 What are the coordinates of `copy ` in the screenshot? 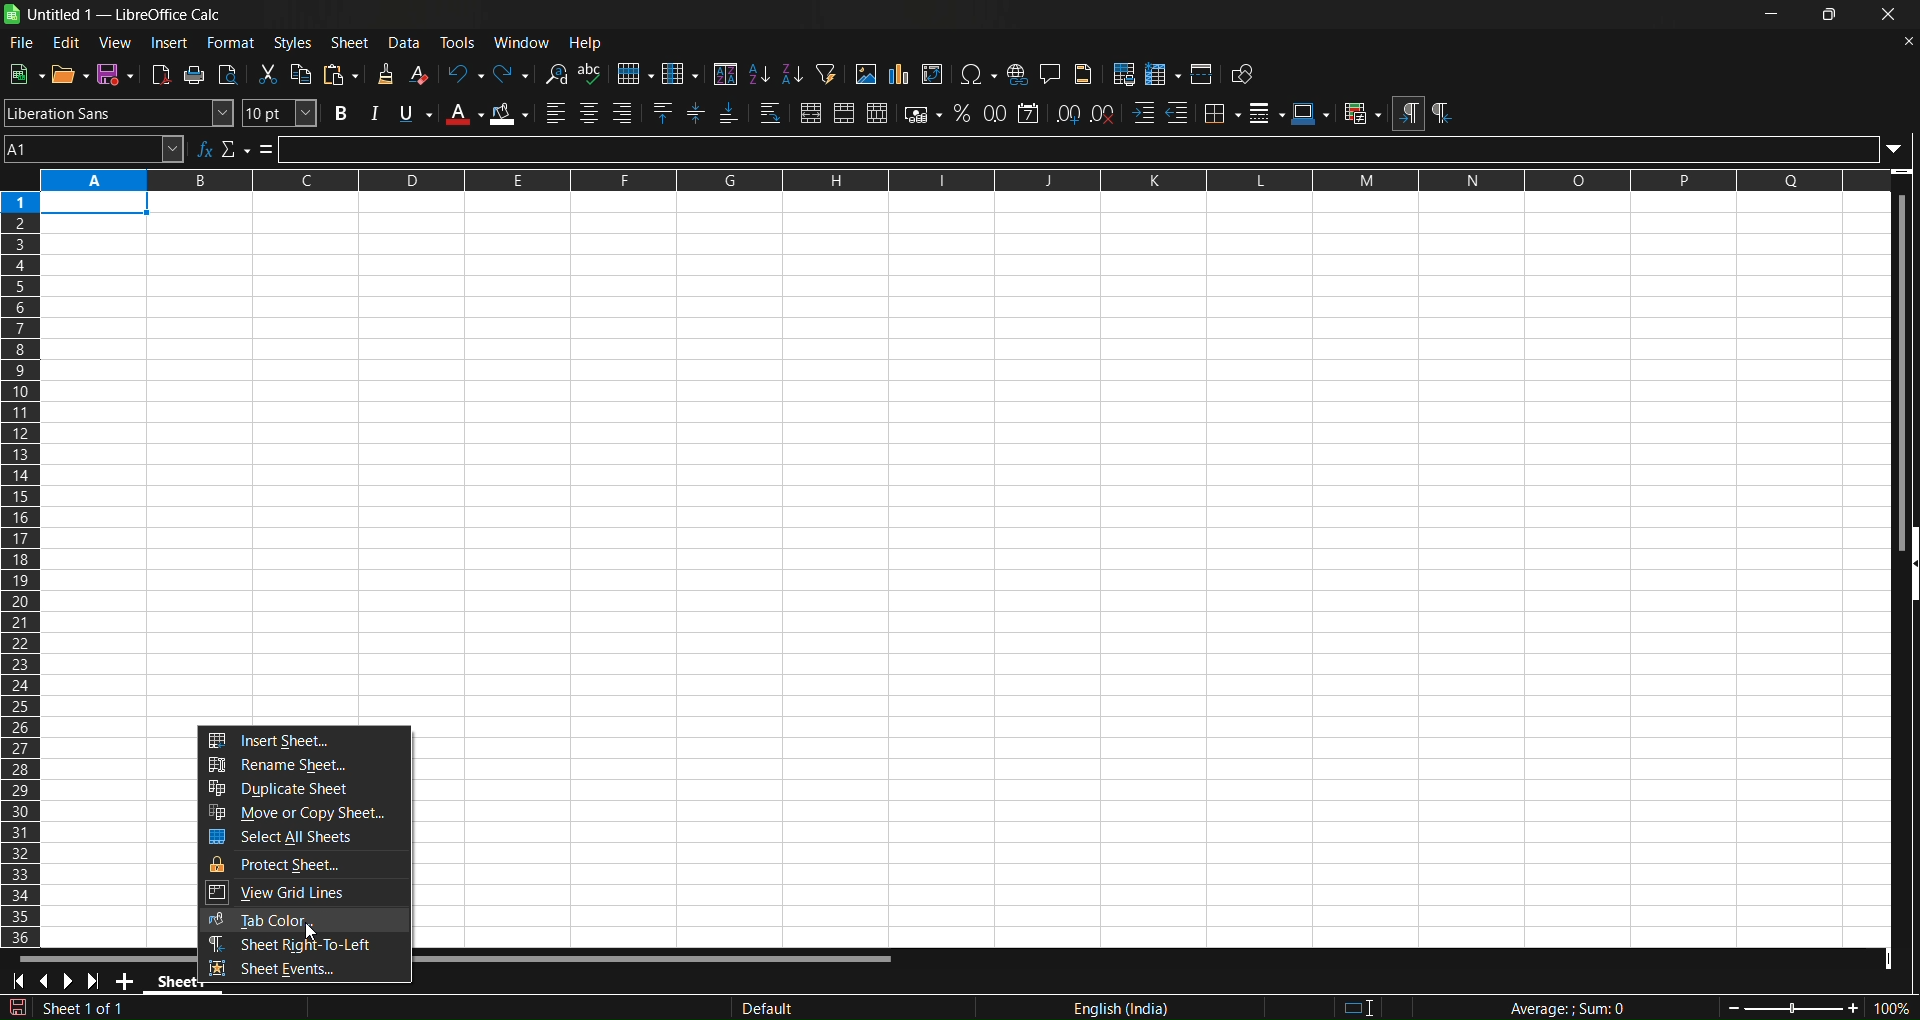 It's located at (304, 74).